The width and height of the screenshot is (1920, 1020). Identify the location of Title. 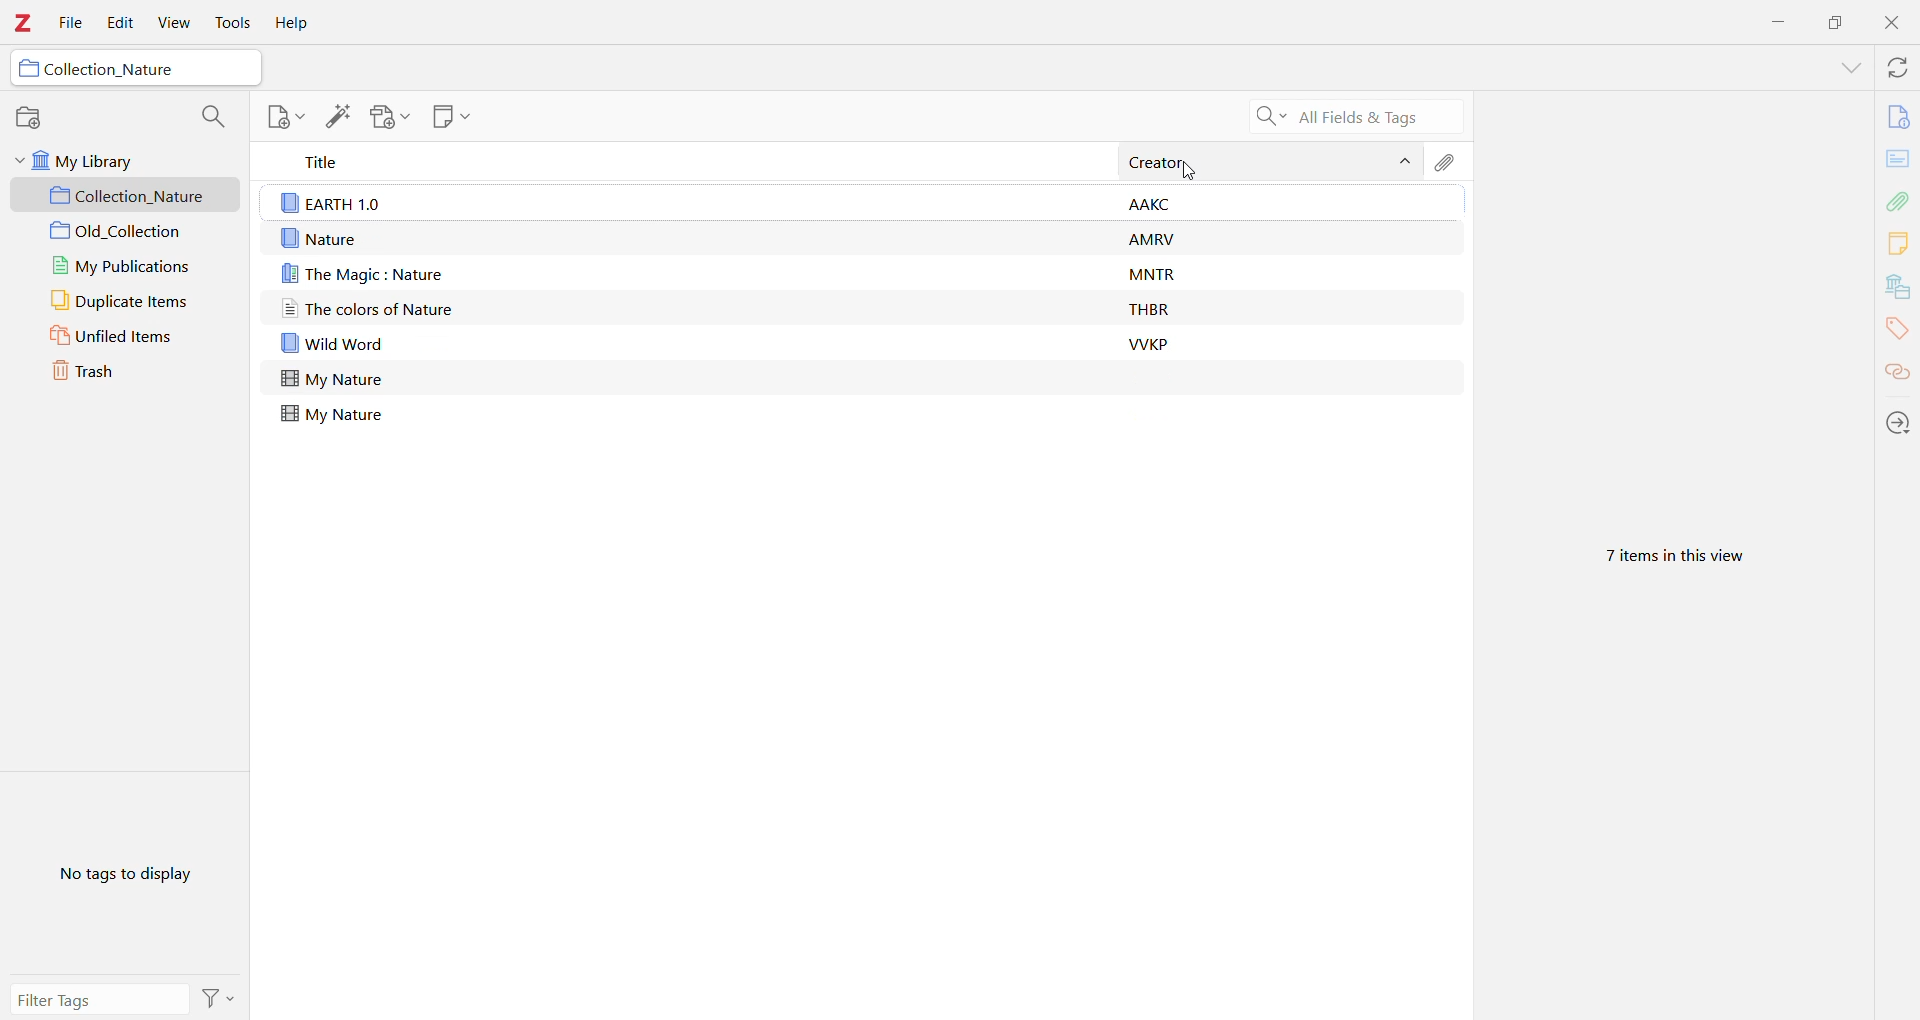
(683, 163).